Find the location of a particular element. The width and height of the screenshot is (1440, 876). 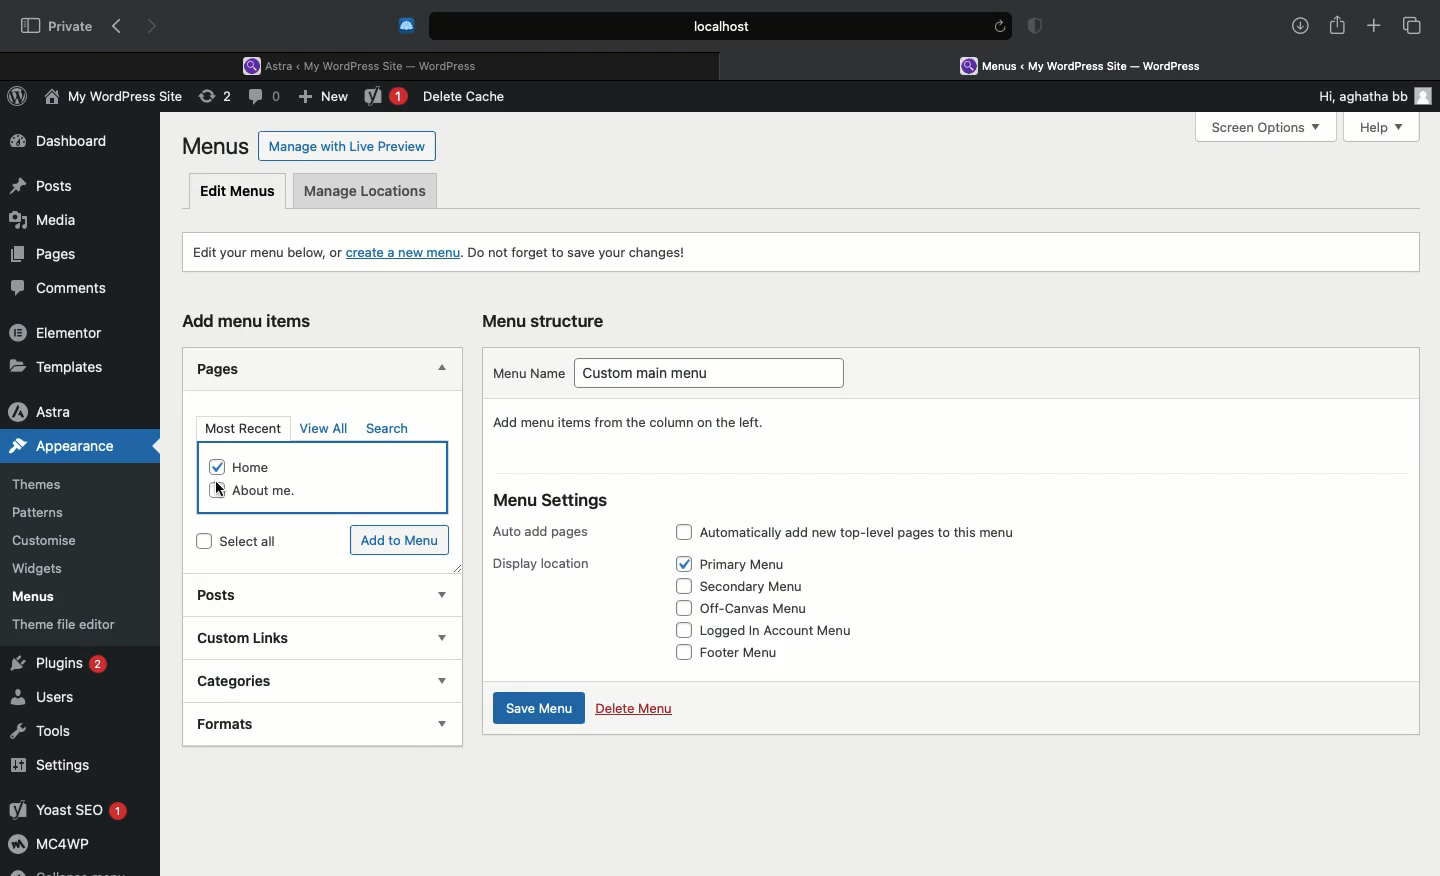

Users is located at coordinates (47, 698).